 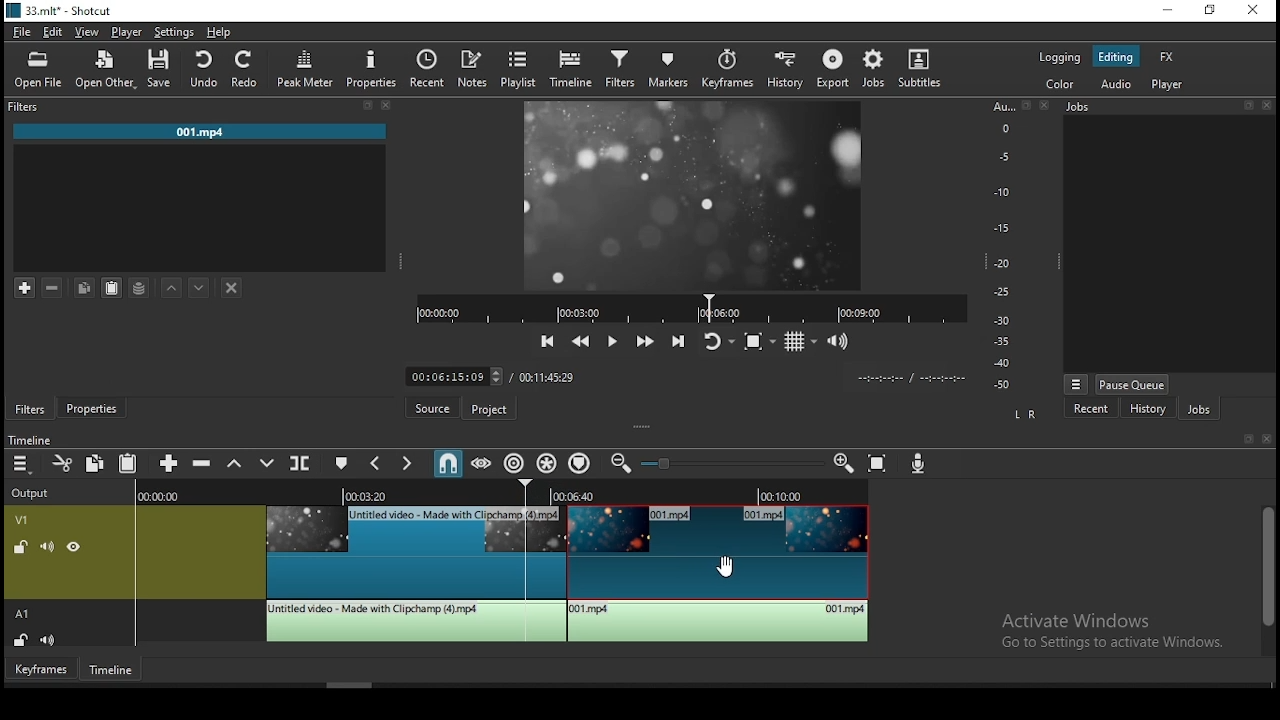 I want to click on zoom timeline in, so click(x=845, y=464).